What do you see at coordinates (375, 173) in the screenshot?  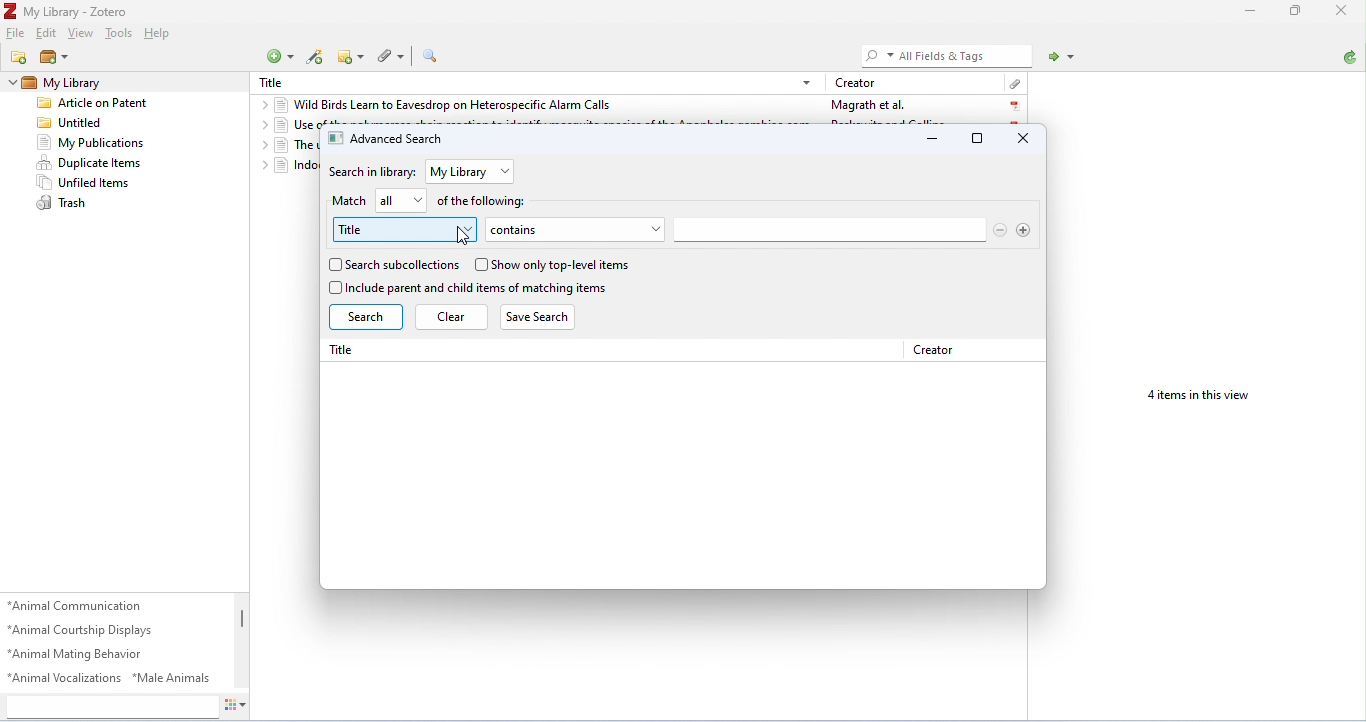 I see `search in library:` at bounding box center [375, 173].